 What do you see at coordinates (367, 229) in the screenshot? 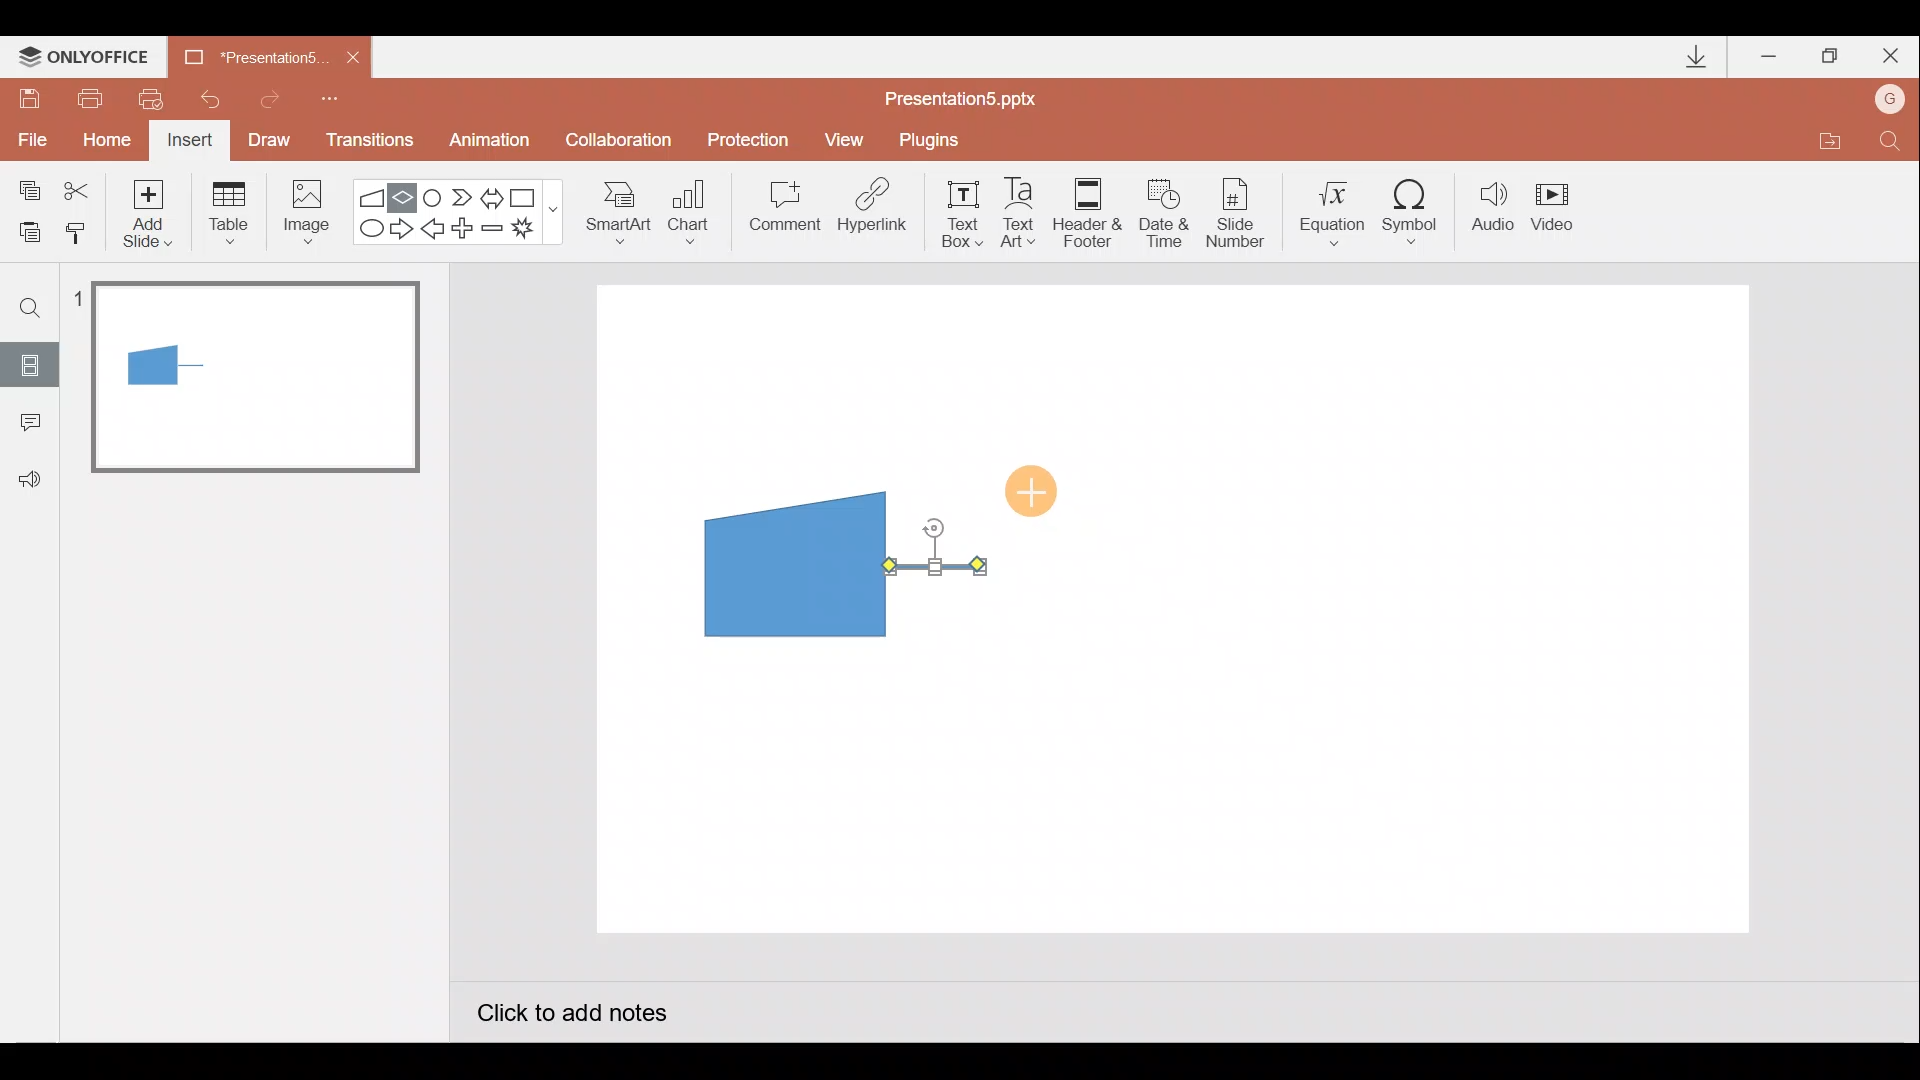
I see `Ellipse` at bounding box center [367, 229].